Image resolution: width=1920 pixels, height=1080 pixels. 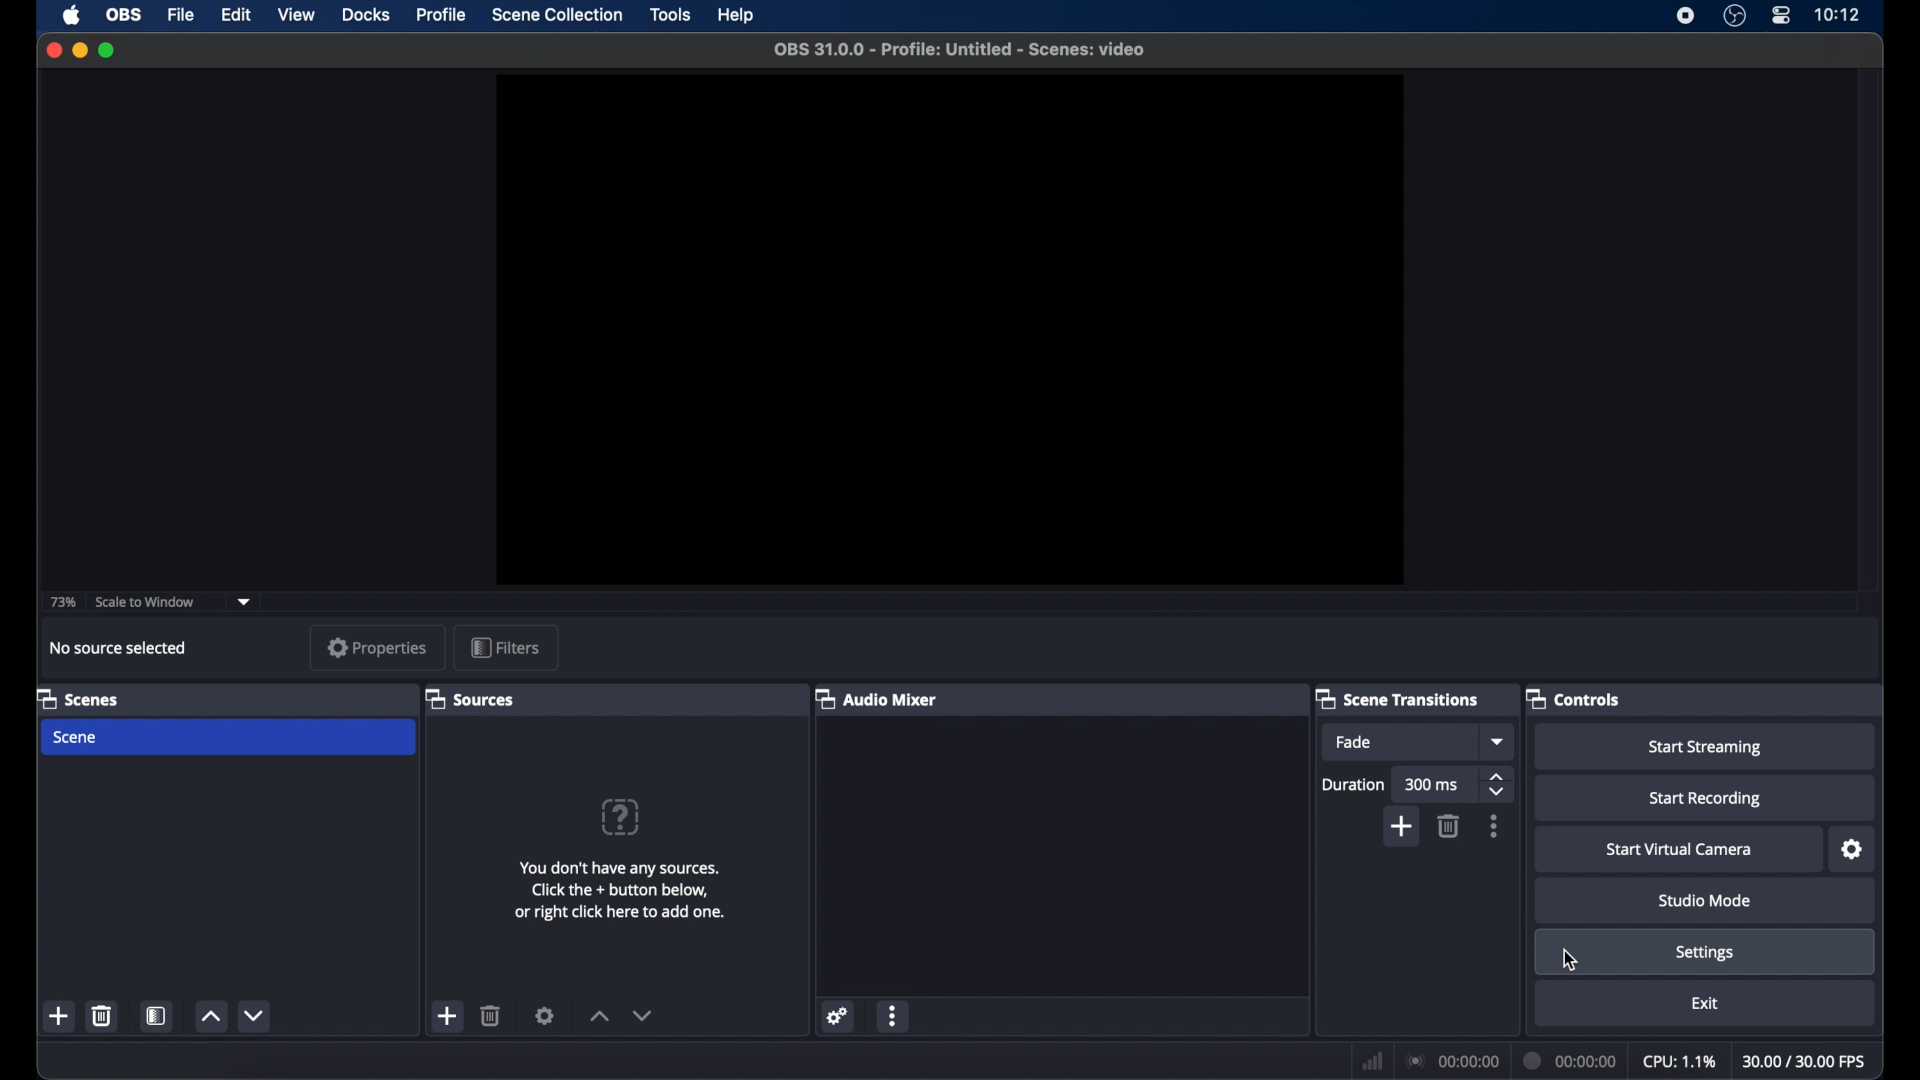 What do you see at coordinates (1570, 961) in the screenshot?
I see `cursor` at bounding box center [1570, 961].